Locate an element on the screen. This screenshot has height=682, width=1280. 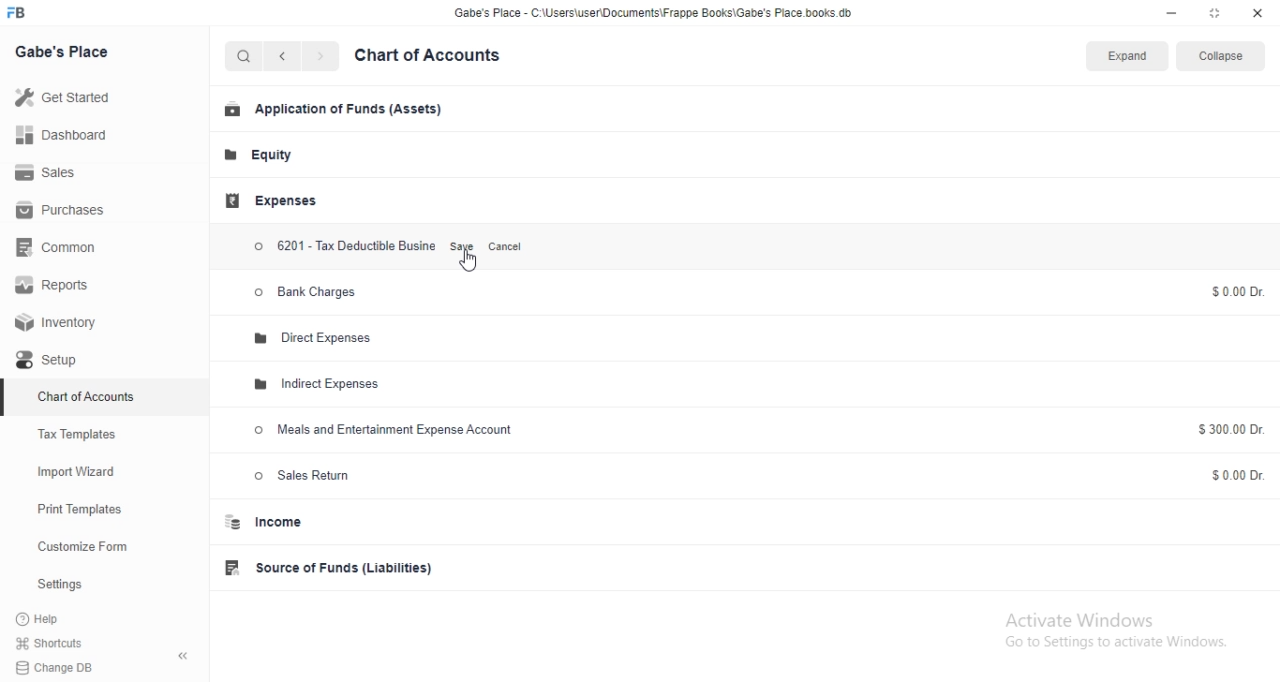
Customize Form is located at coordinates (84, 545).